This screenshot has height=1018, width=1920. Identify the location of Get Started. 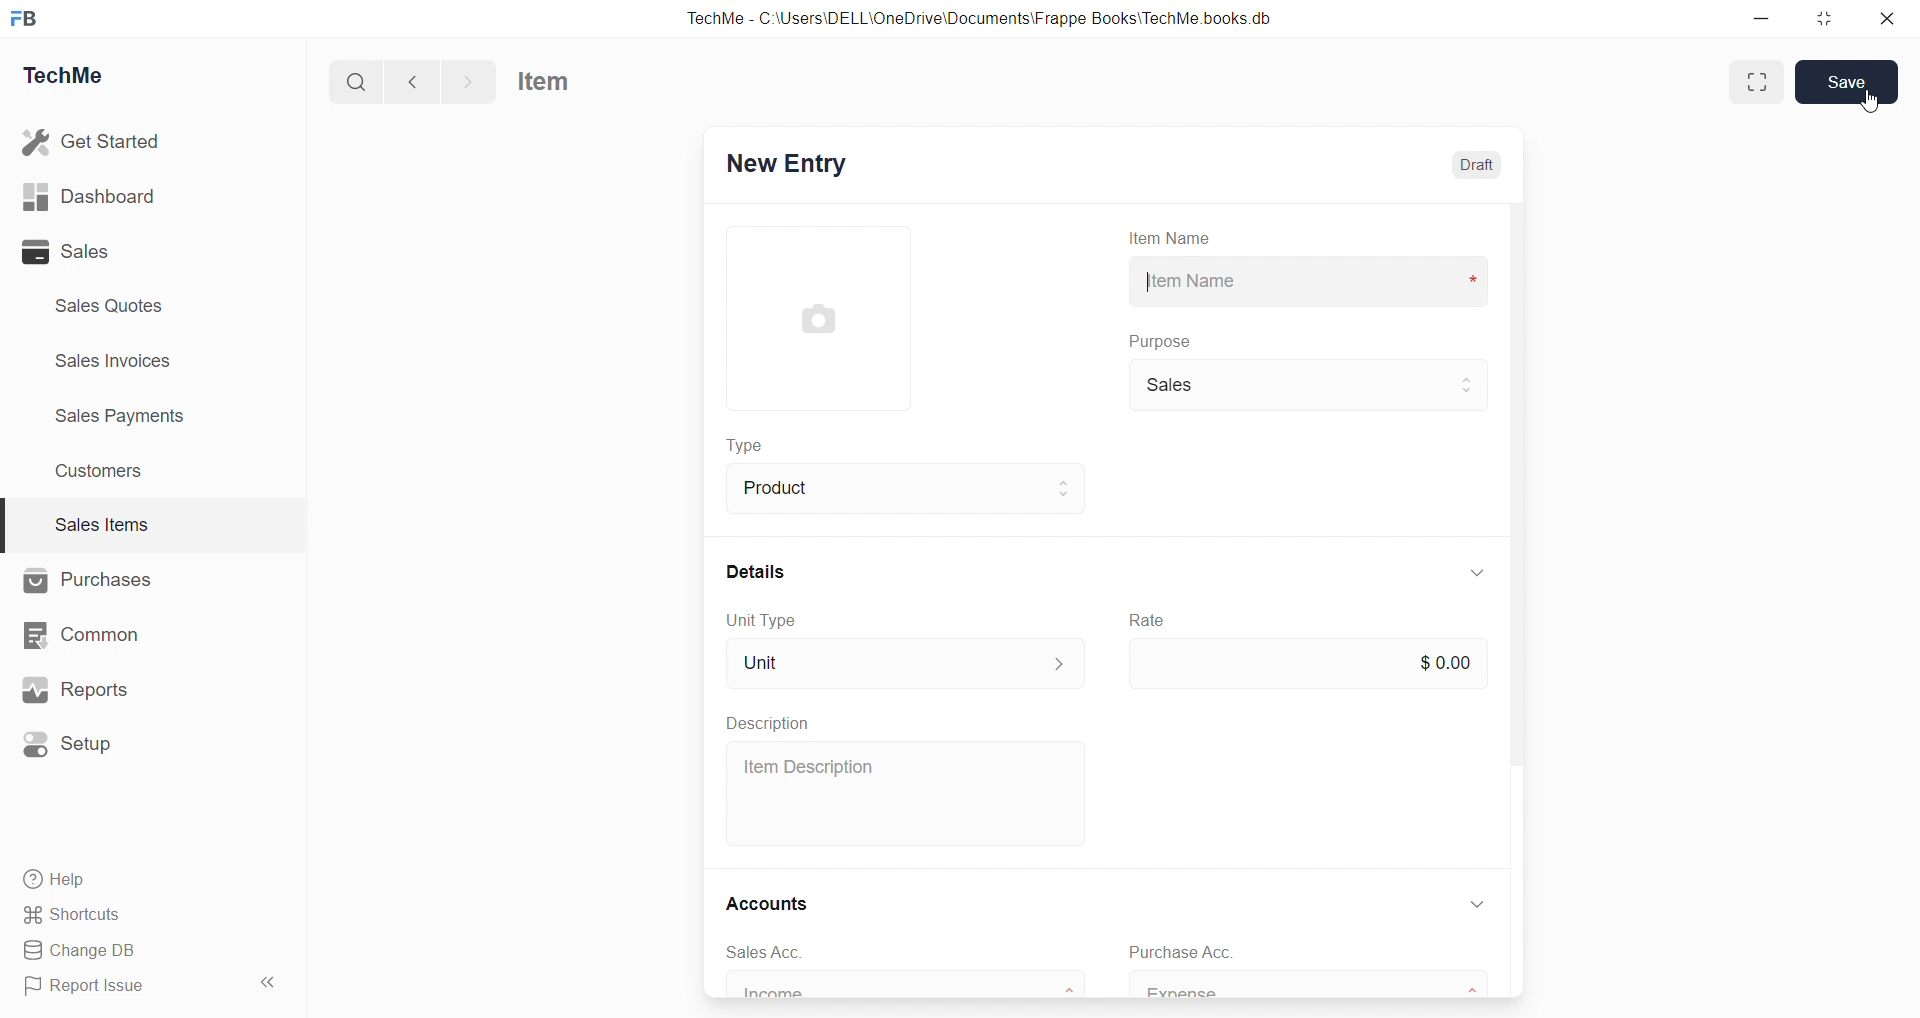
(93, 142).